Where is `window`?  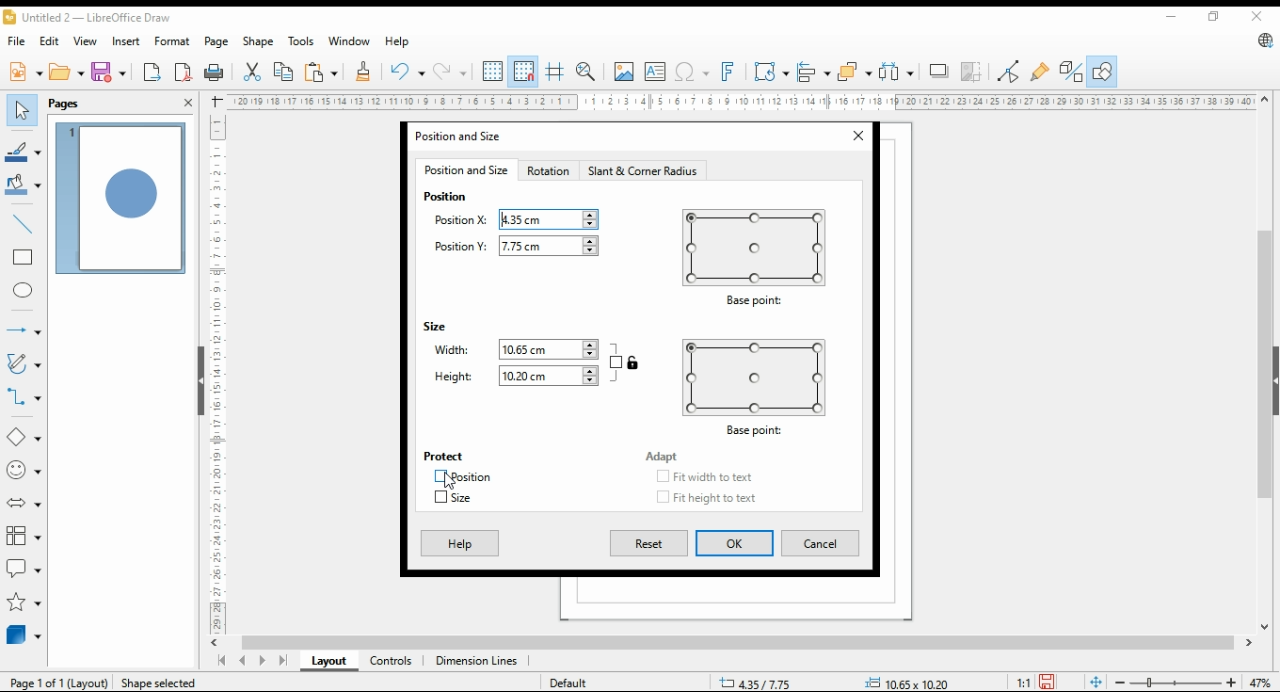 window is located at coordinates (349, 41).